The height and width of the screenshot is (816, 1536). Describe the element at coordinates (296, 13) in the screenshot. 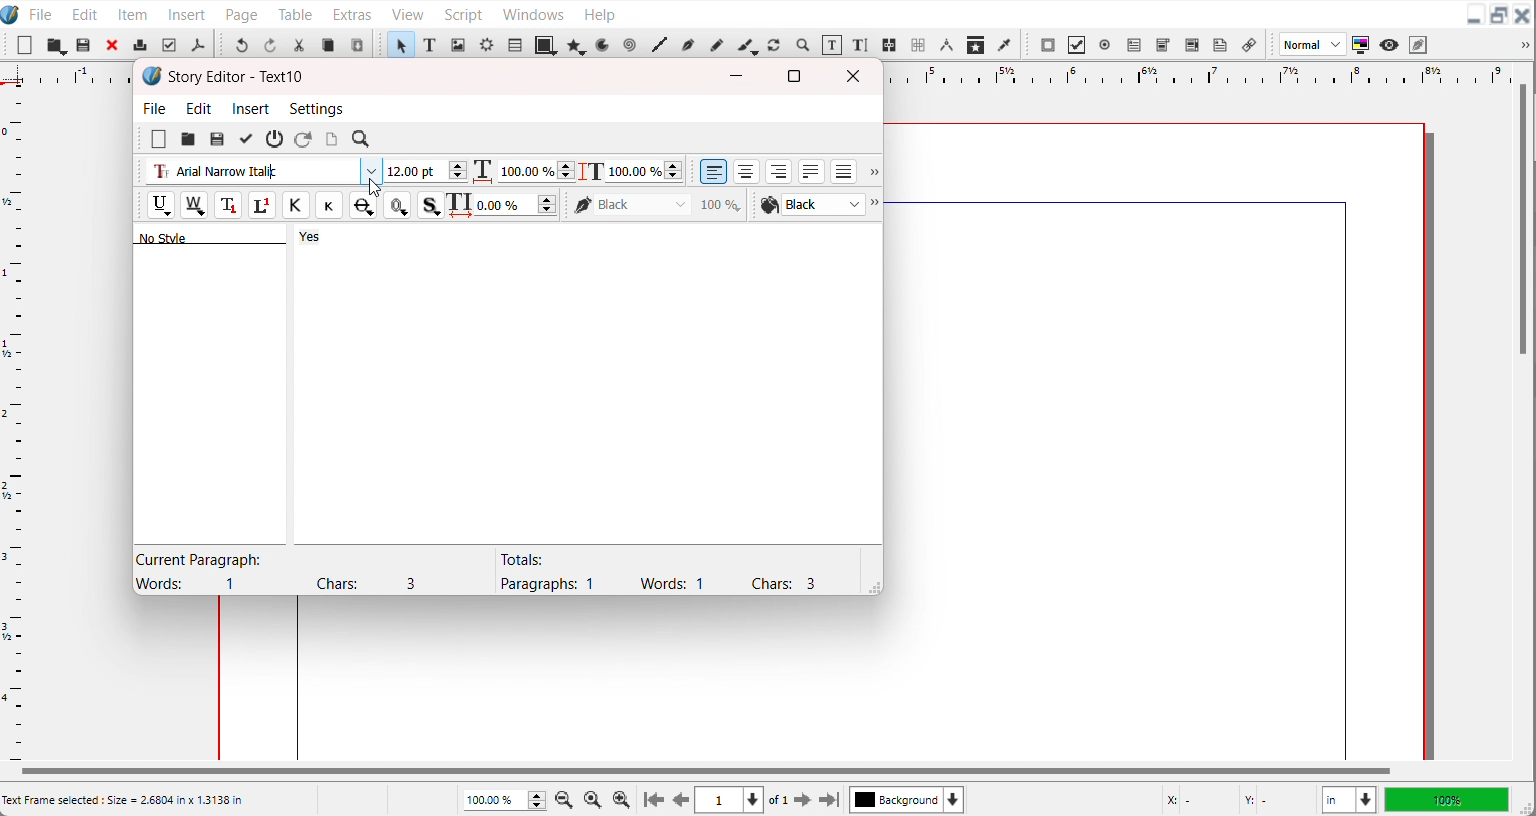

I see `Table` at that location.